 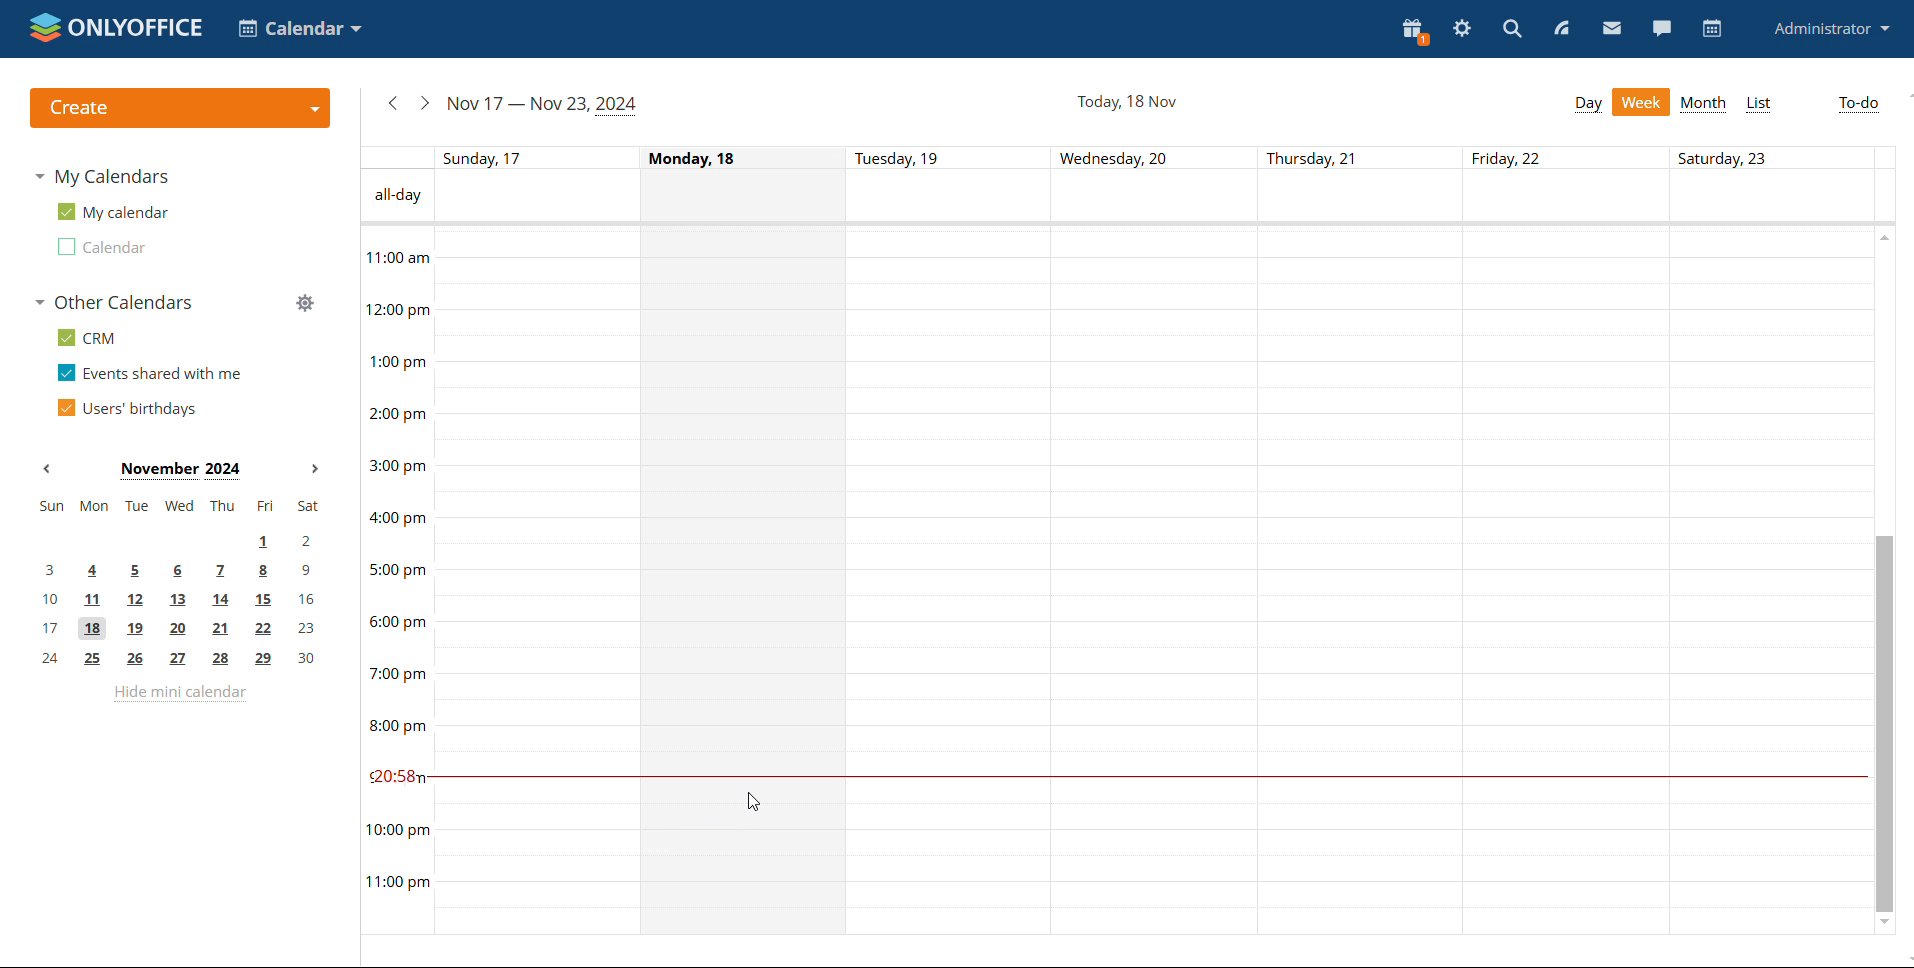 I want to click on users' birthdays, so click(x=128, y=408).